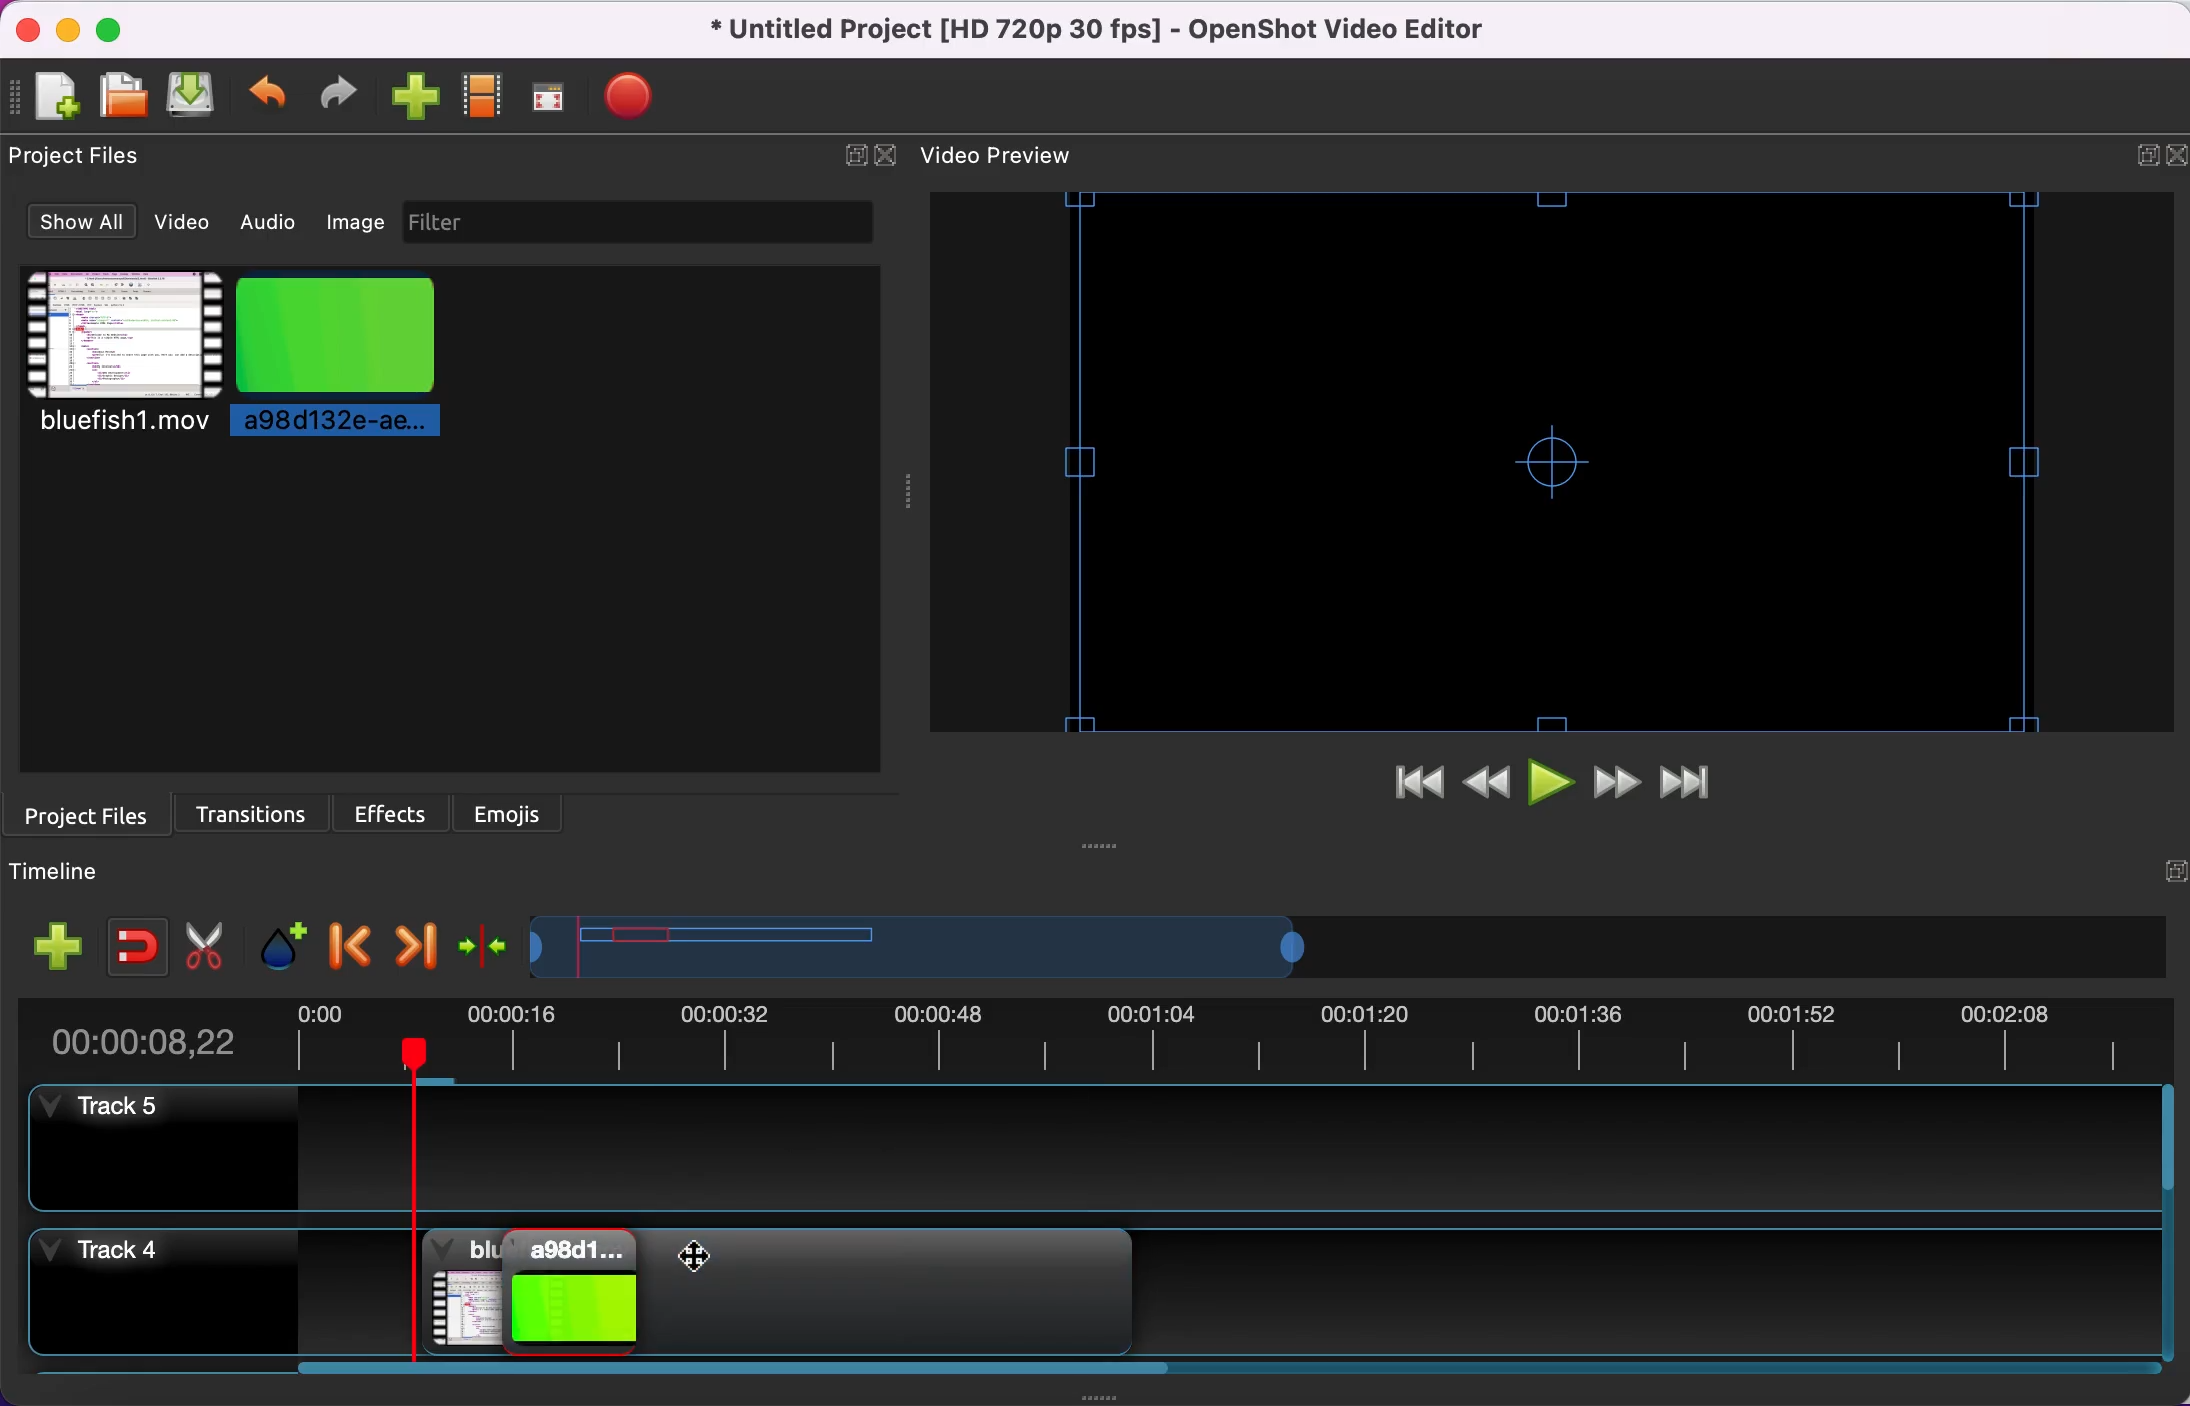 This screenshot has width=2190, height=1406. I want to click on picture, so click(360, 359).